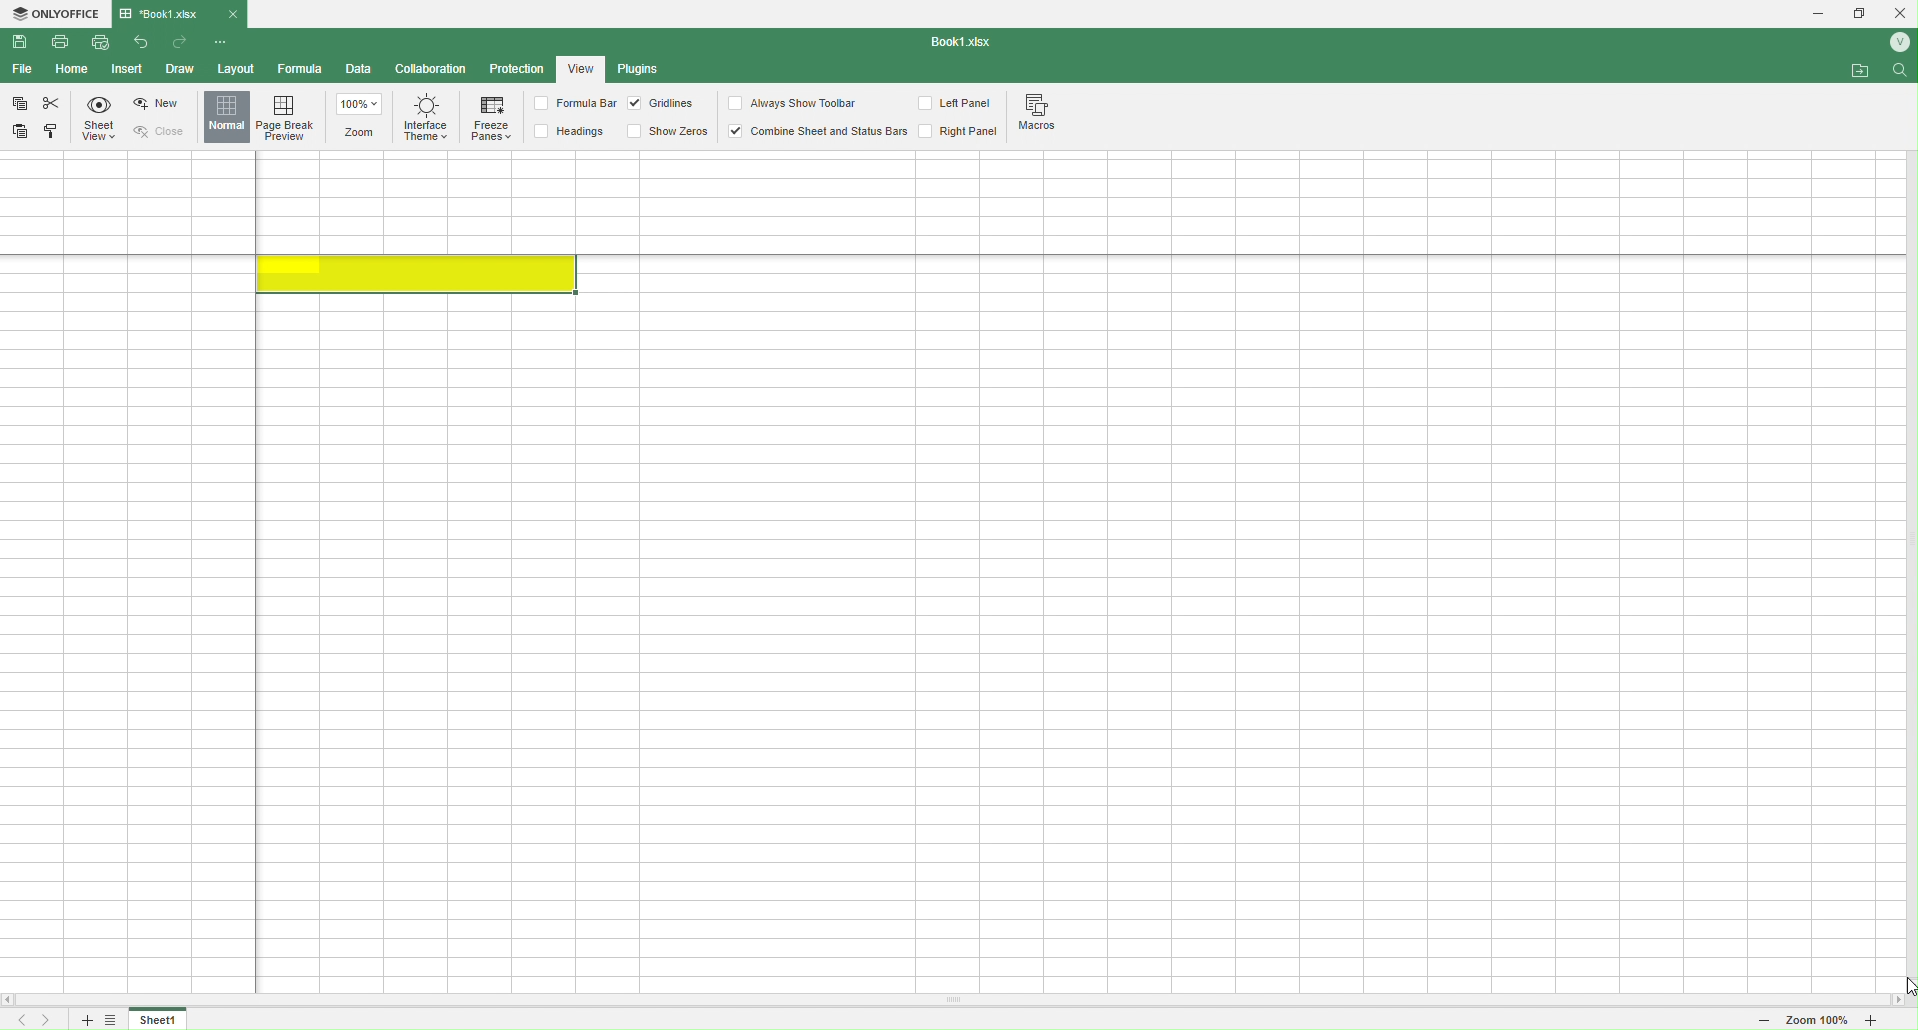 The height and width of the screenshot is (1030, 1918). I want to click on Zoom 100%, so click(1817, 1022).